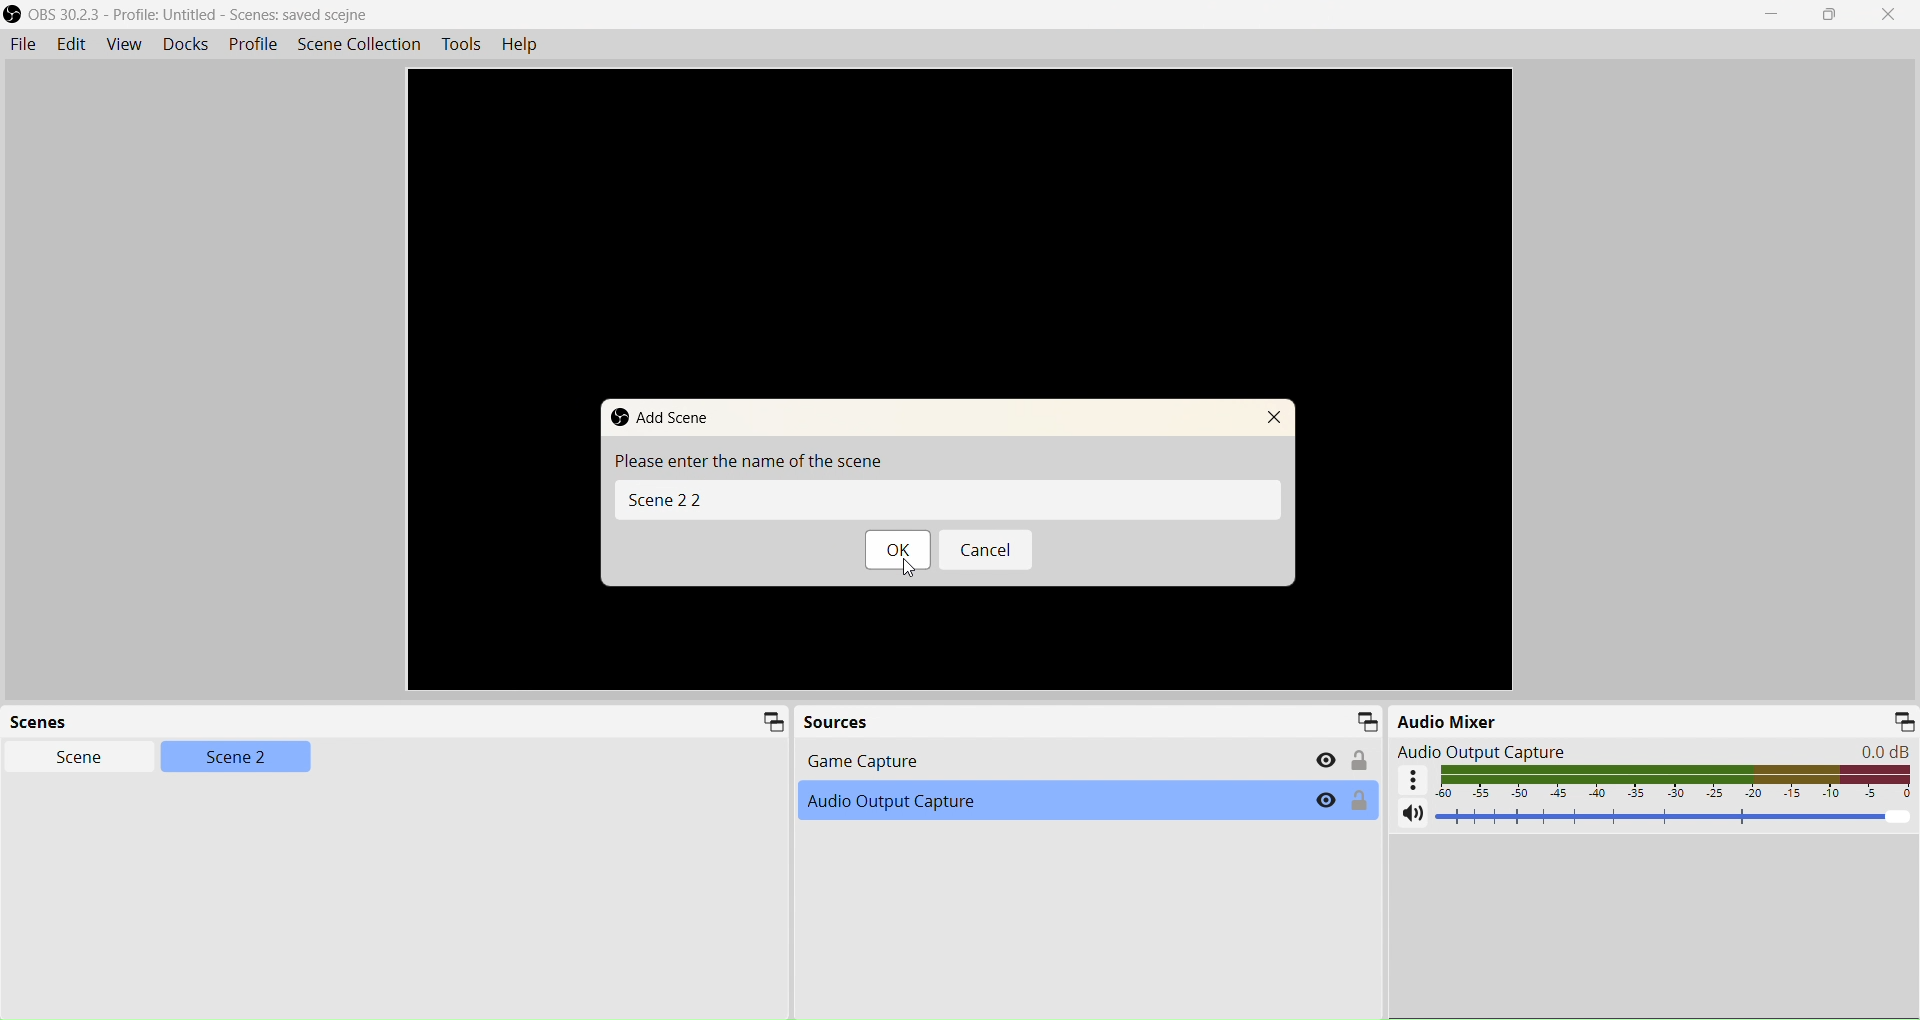 The height and width of the screenshot is (1020, 1920). What do you see at coordinates (1829, 15) in the screenshot?
I see `Maximize` at bounding box center [1829, 15].